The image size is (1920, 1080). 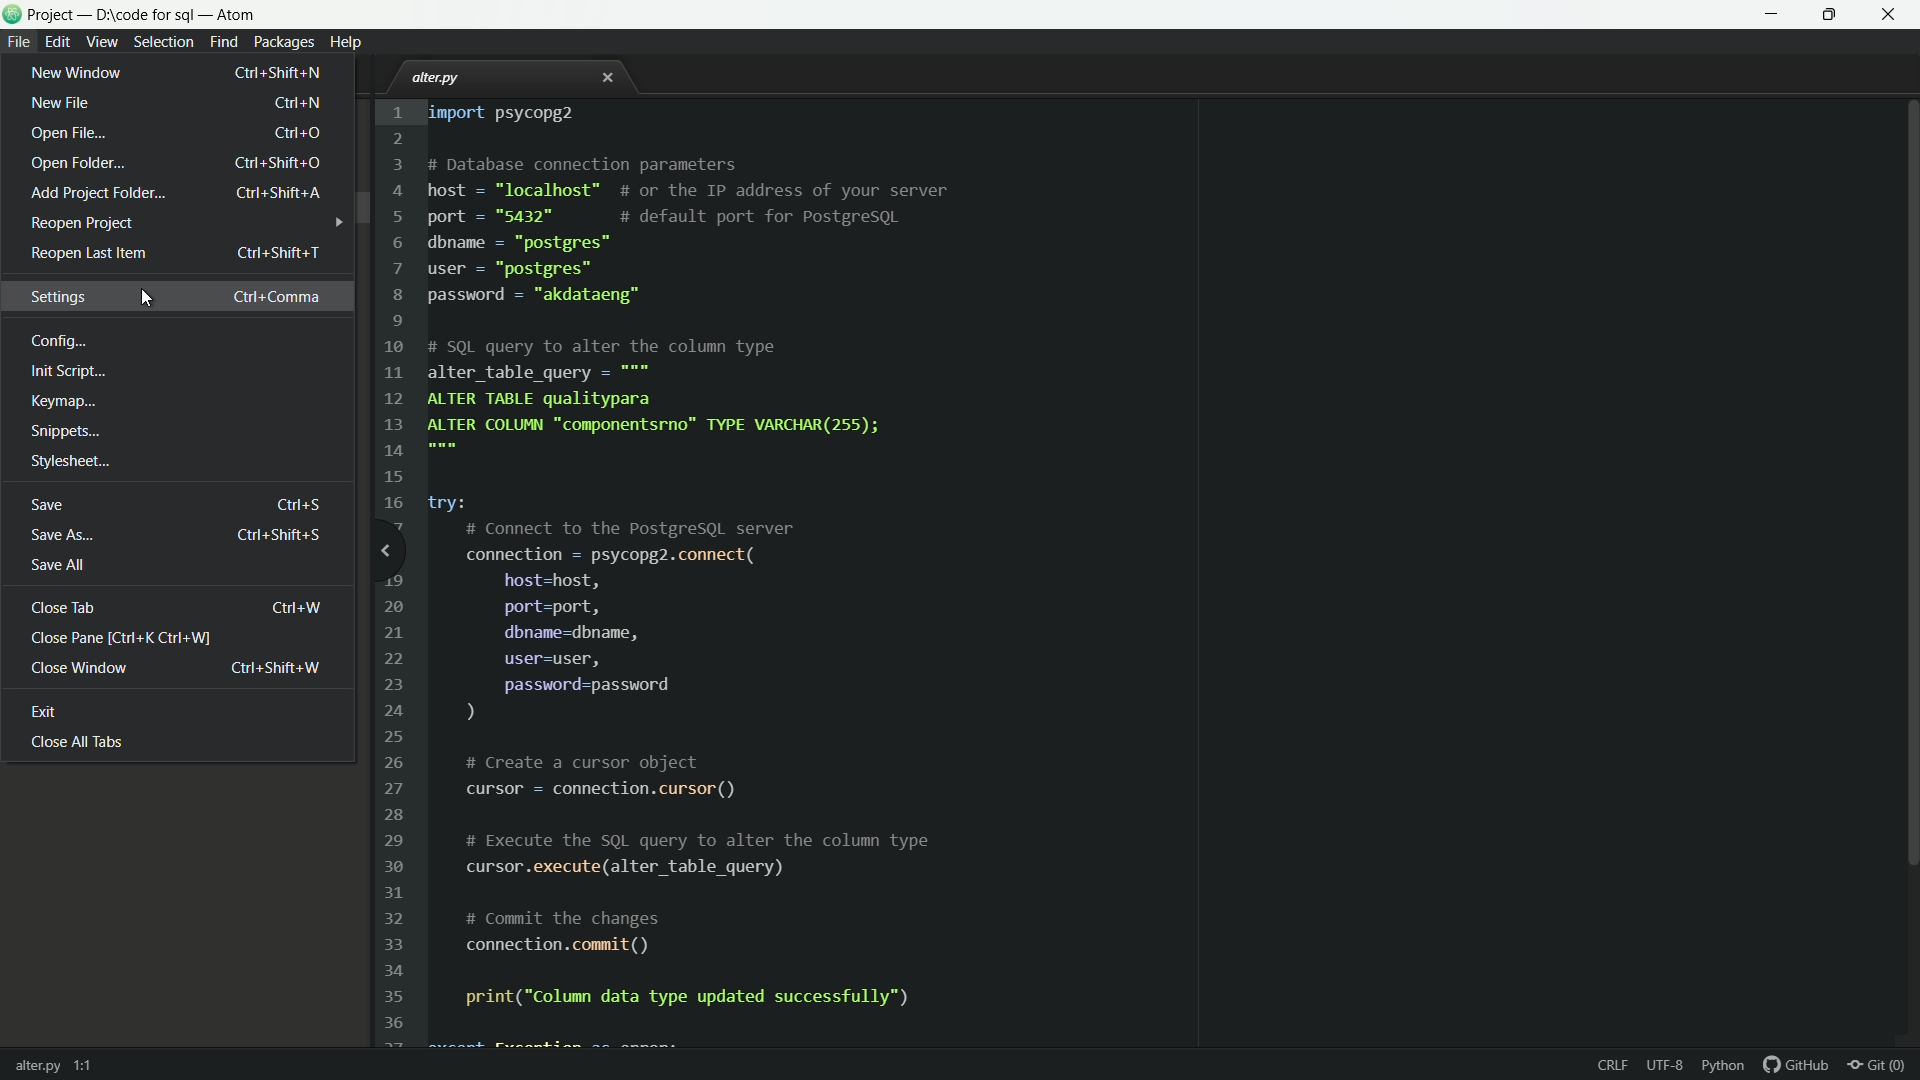 What do you see at coordinates (146, 295) in the screenshot?
I see `cursor` at bounding box center [146, 295].